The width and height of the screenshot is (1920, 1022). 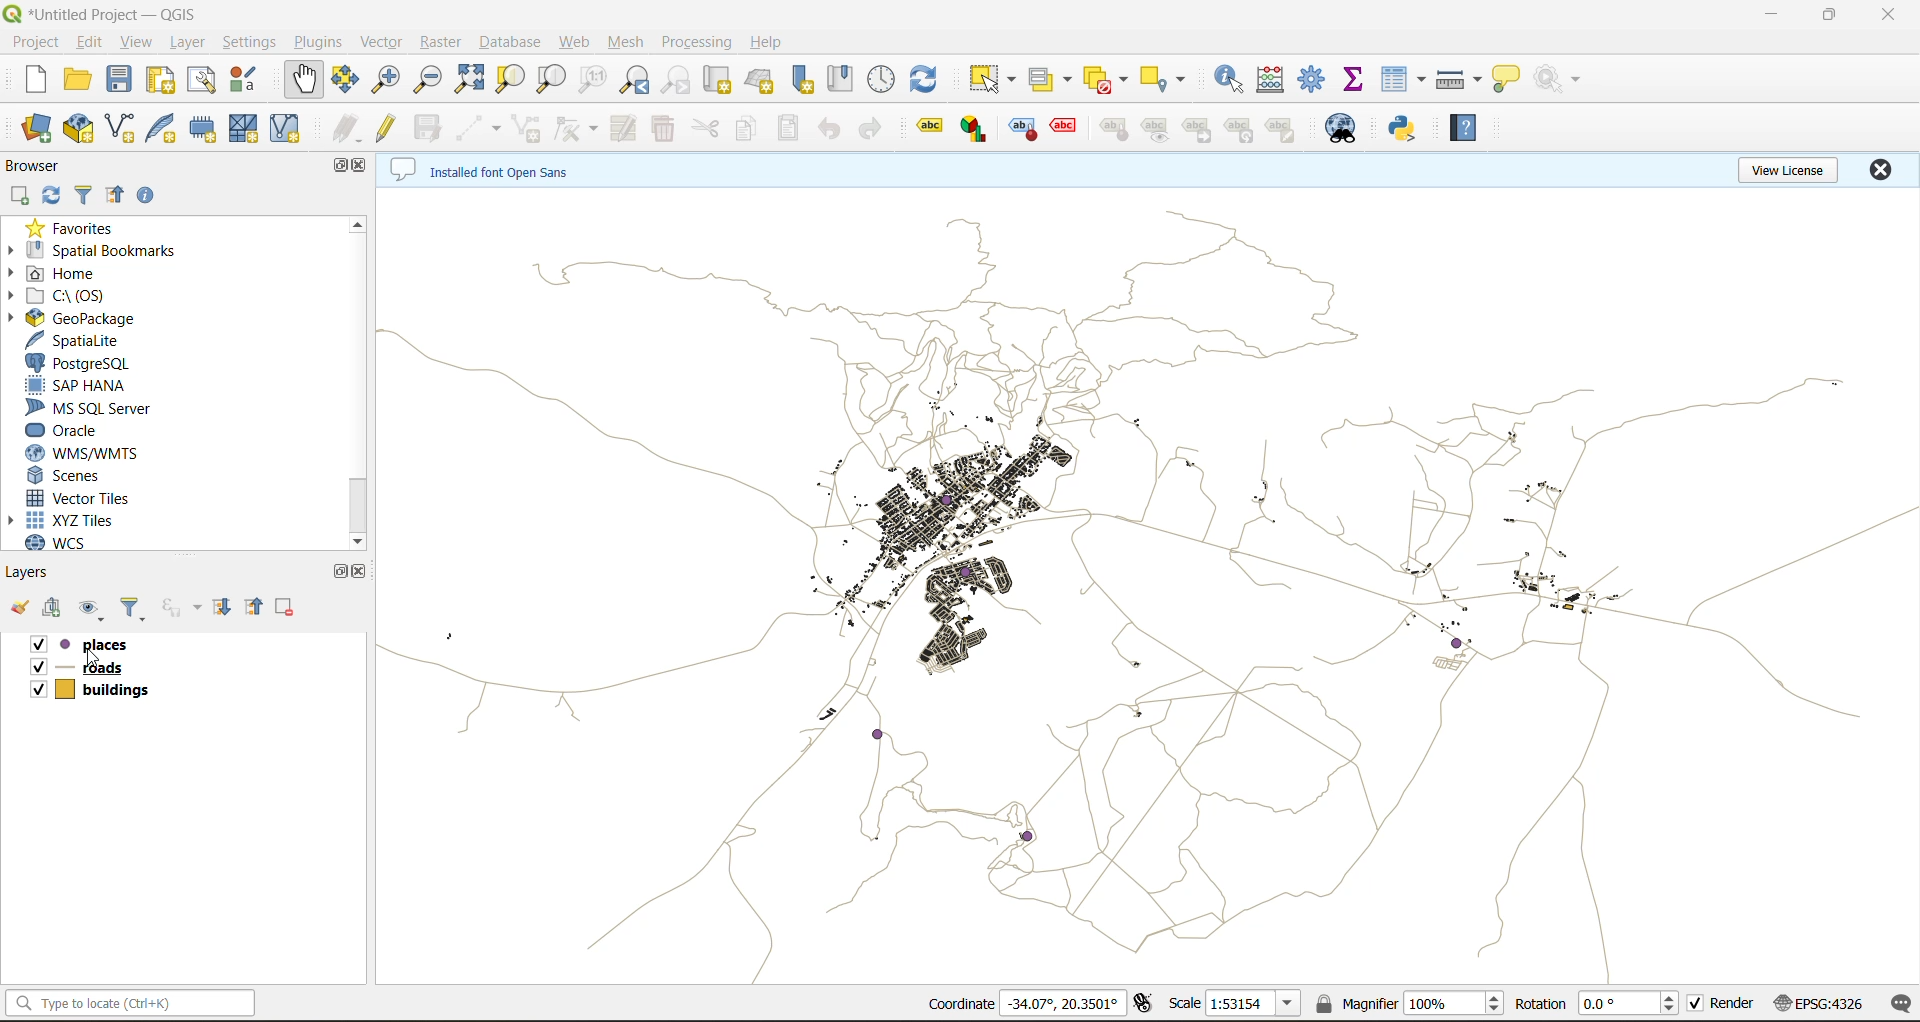 I want to click on filter by expression, so click(x=180, y=608).